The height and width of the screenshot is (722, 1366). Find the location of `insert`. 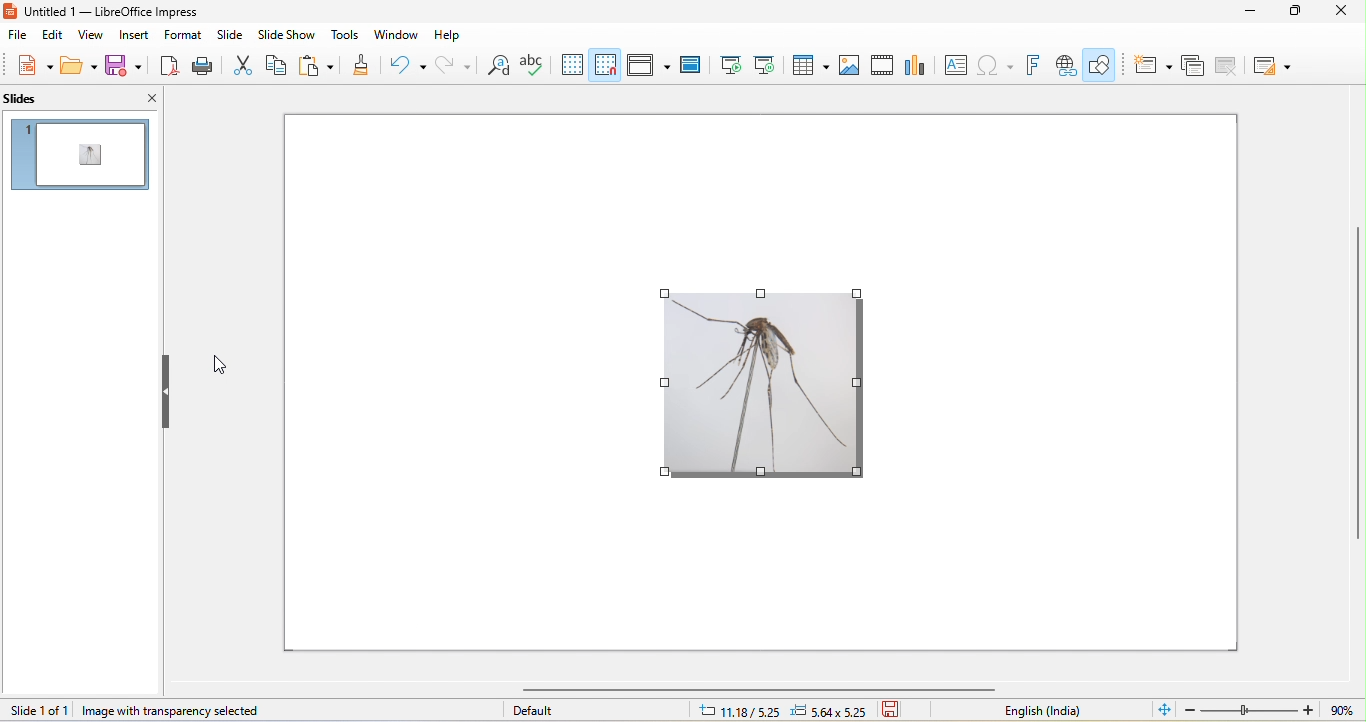

insert is located at coordinates (135, 35).